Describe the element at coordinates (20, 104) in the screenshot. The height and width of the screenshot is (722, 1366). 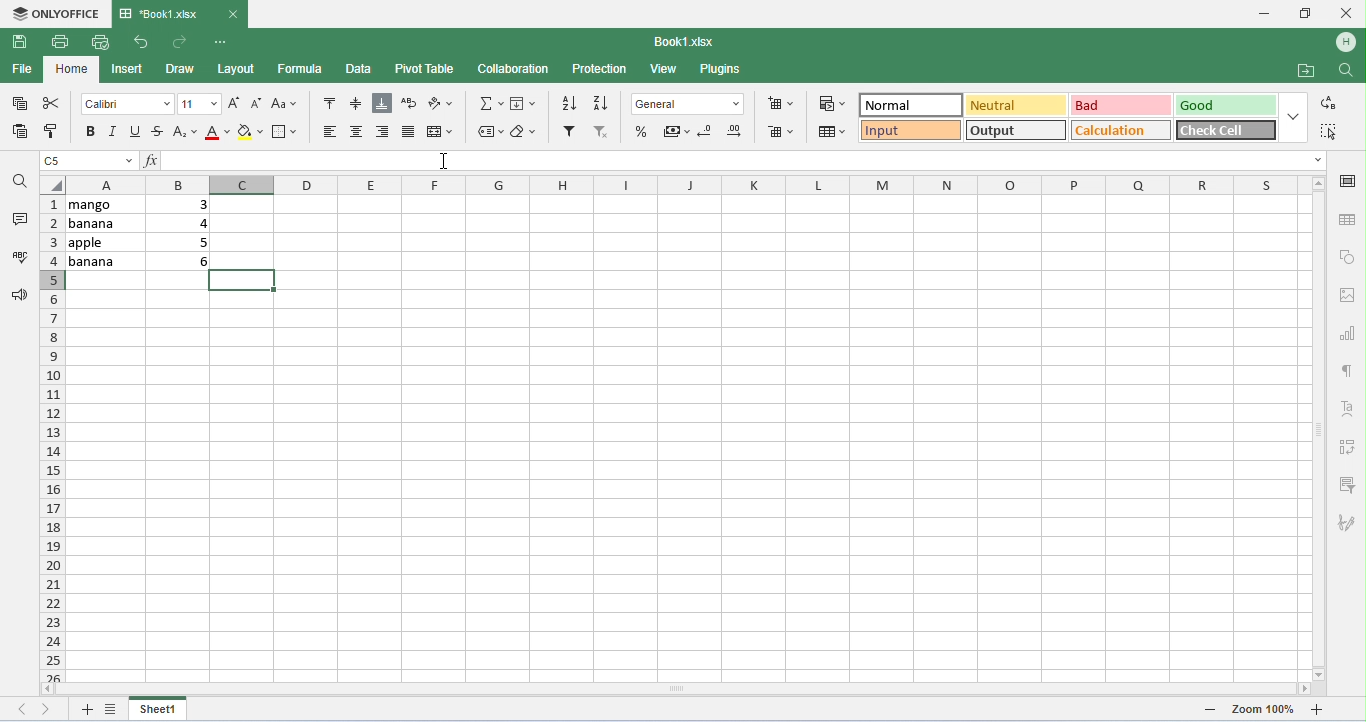
I see `copy` at that location.